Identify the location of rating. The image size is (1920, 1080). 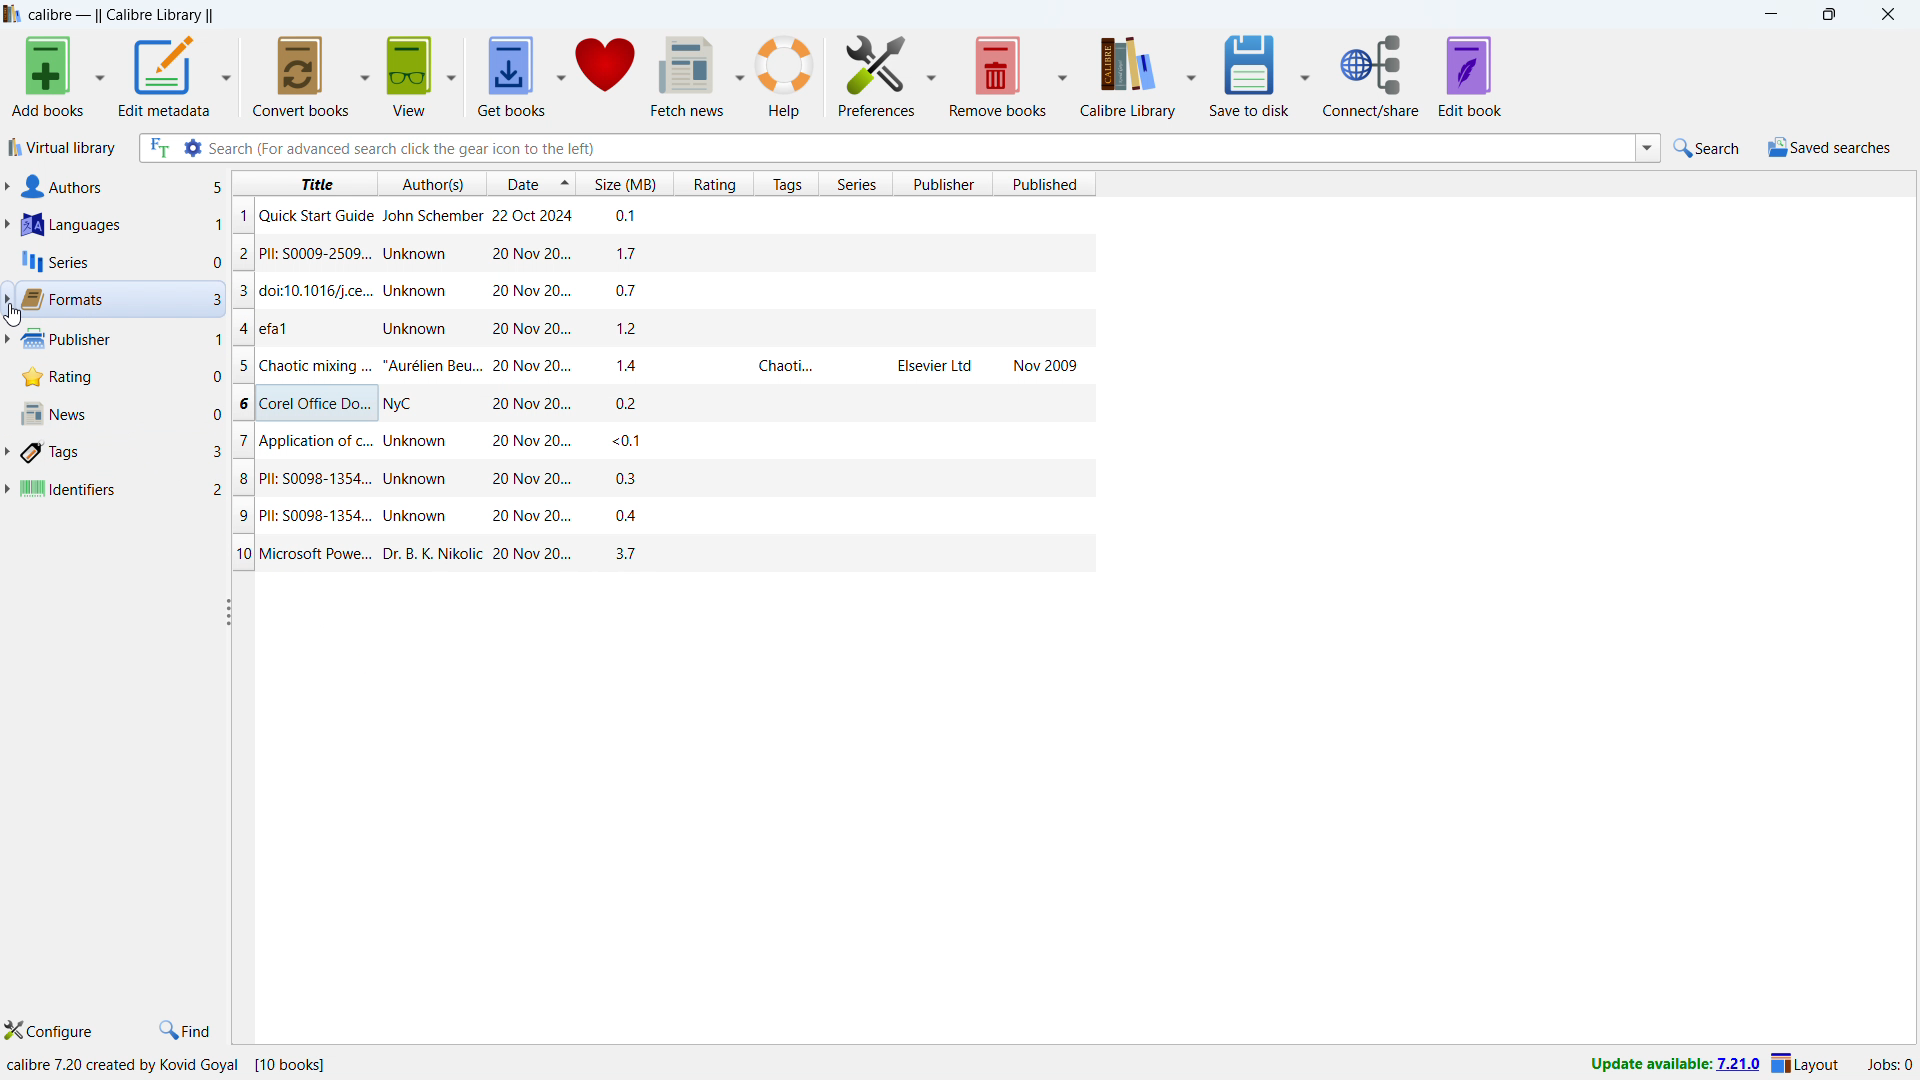
(120, 376).